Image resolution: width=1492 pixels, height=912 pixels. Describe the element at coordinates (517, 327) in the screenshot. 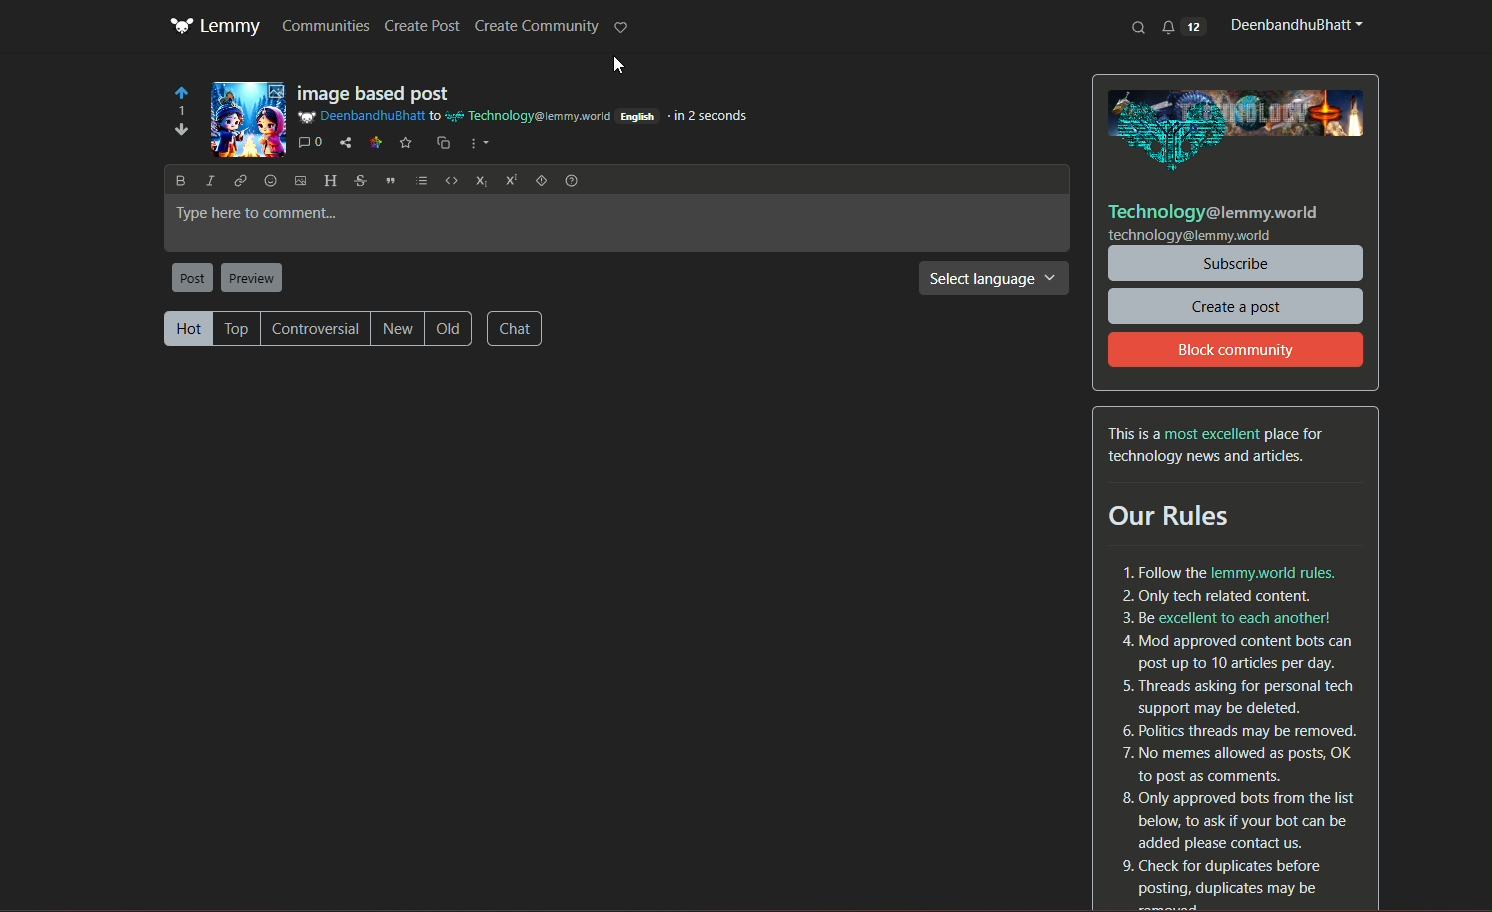

I see `chat` at that location.